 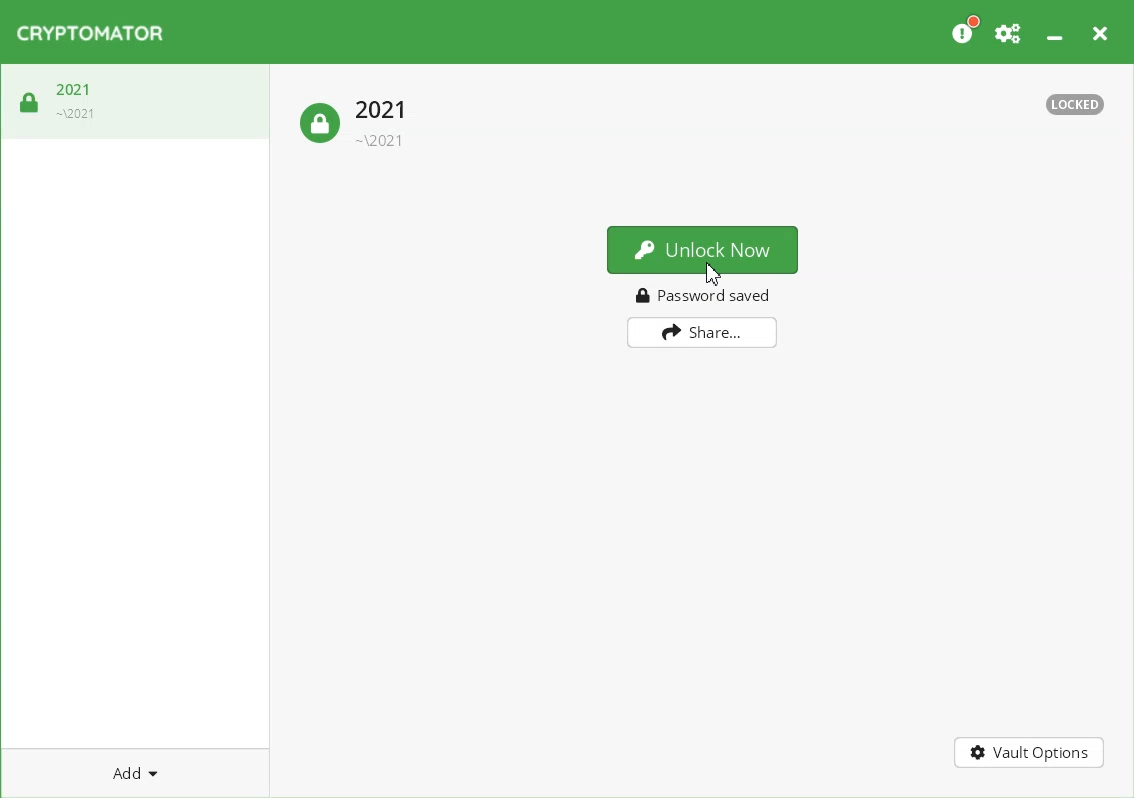 I want to click on Preferences, so click(x=1008, y=33).